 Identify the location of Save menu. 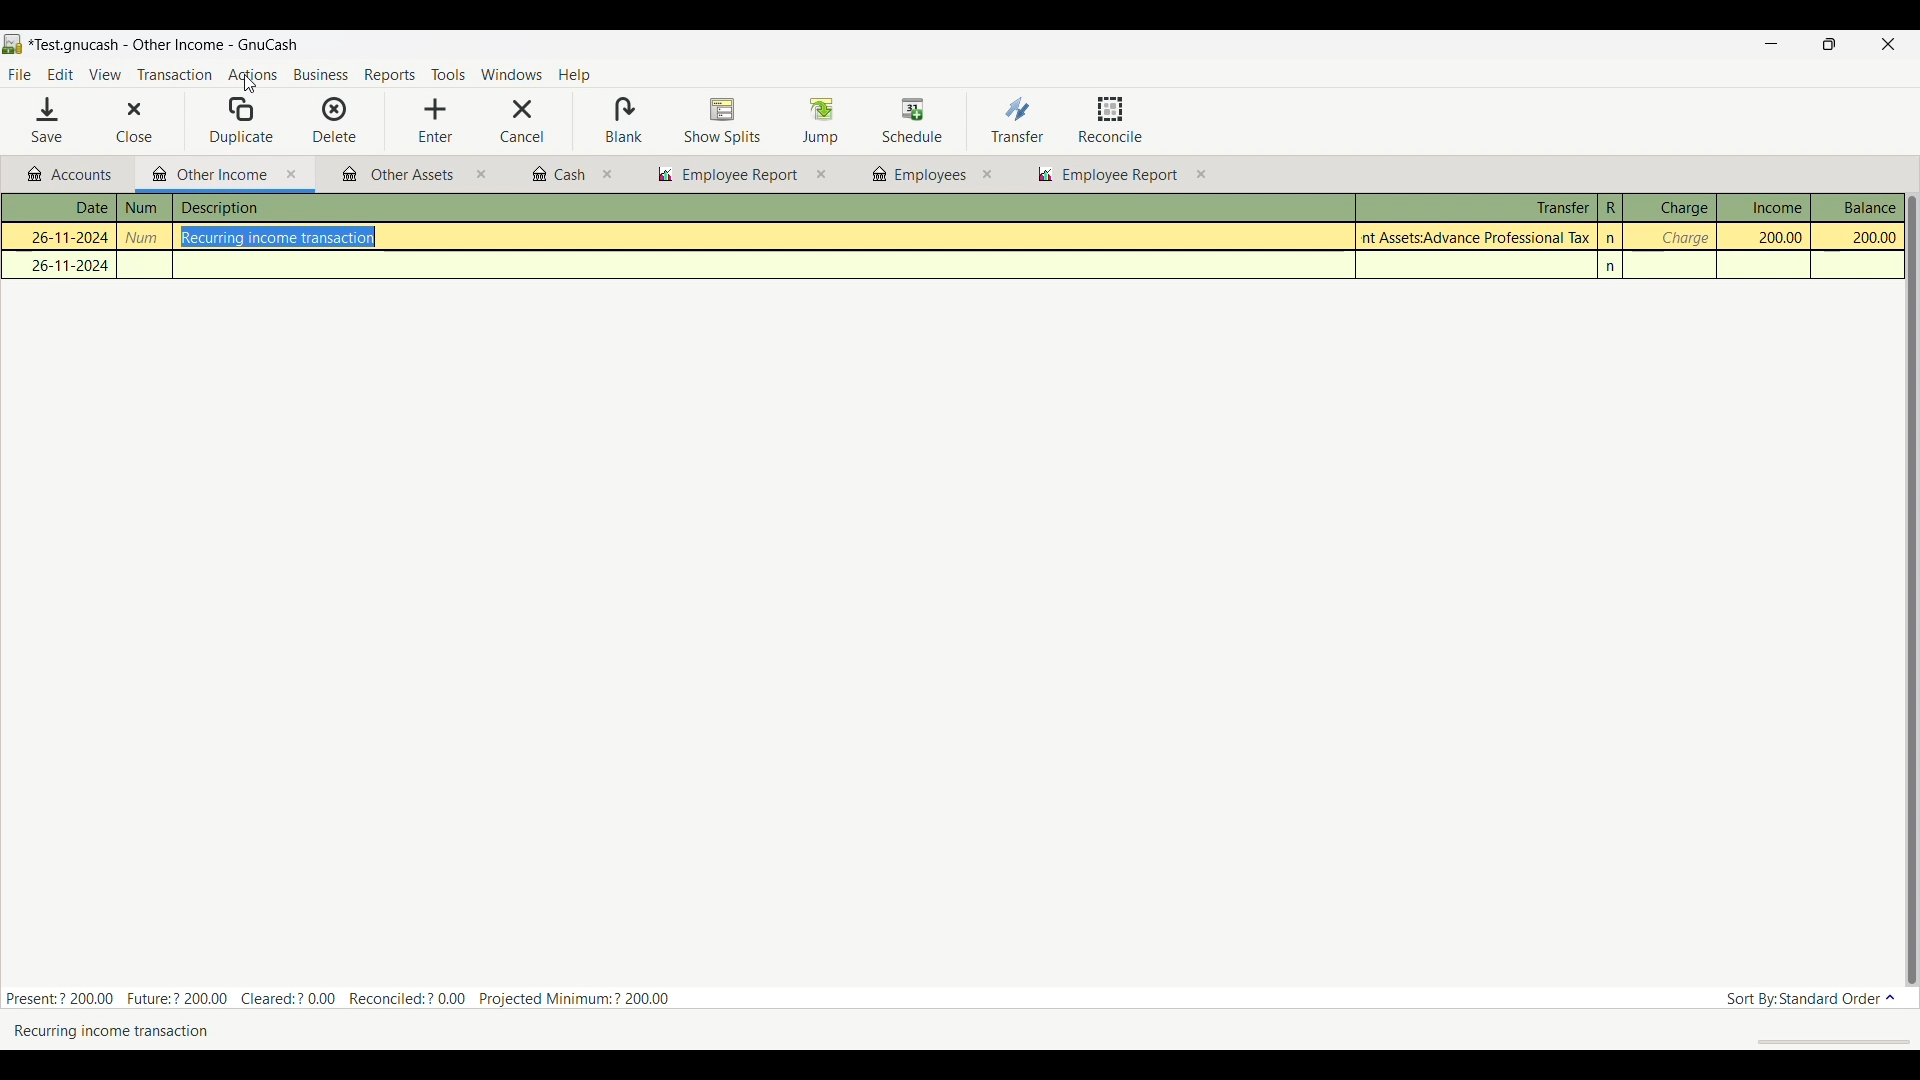
(49, 120).